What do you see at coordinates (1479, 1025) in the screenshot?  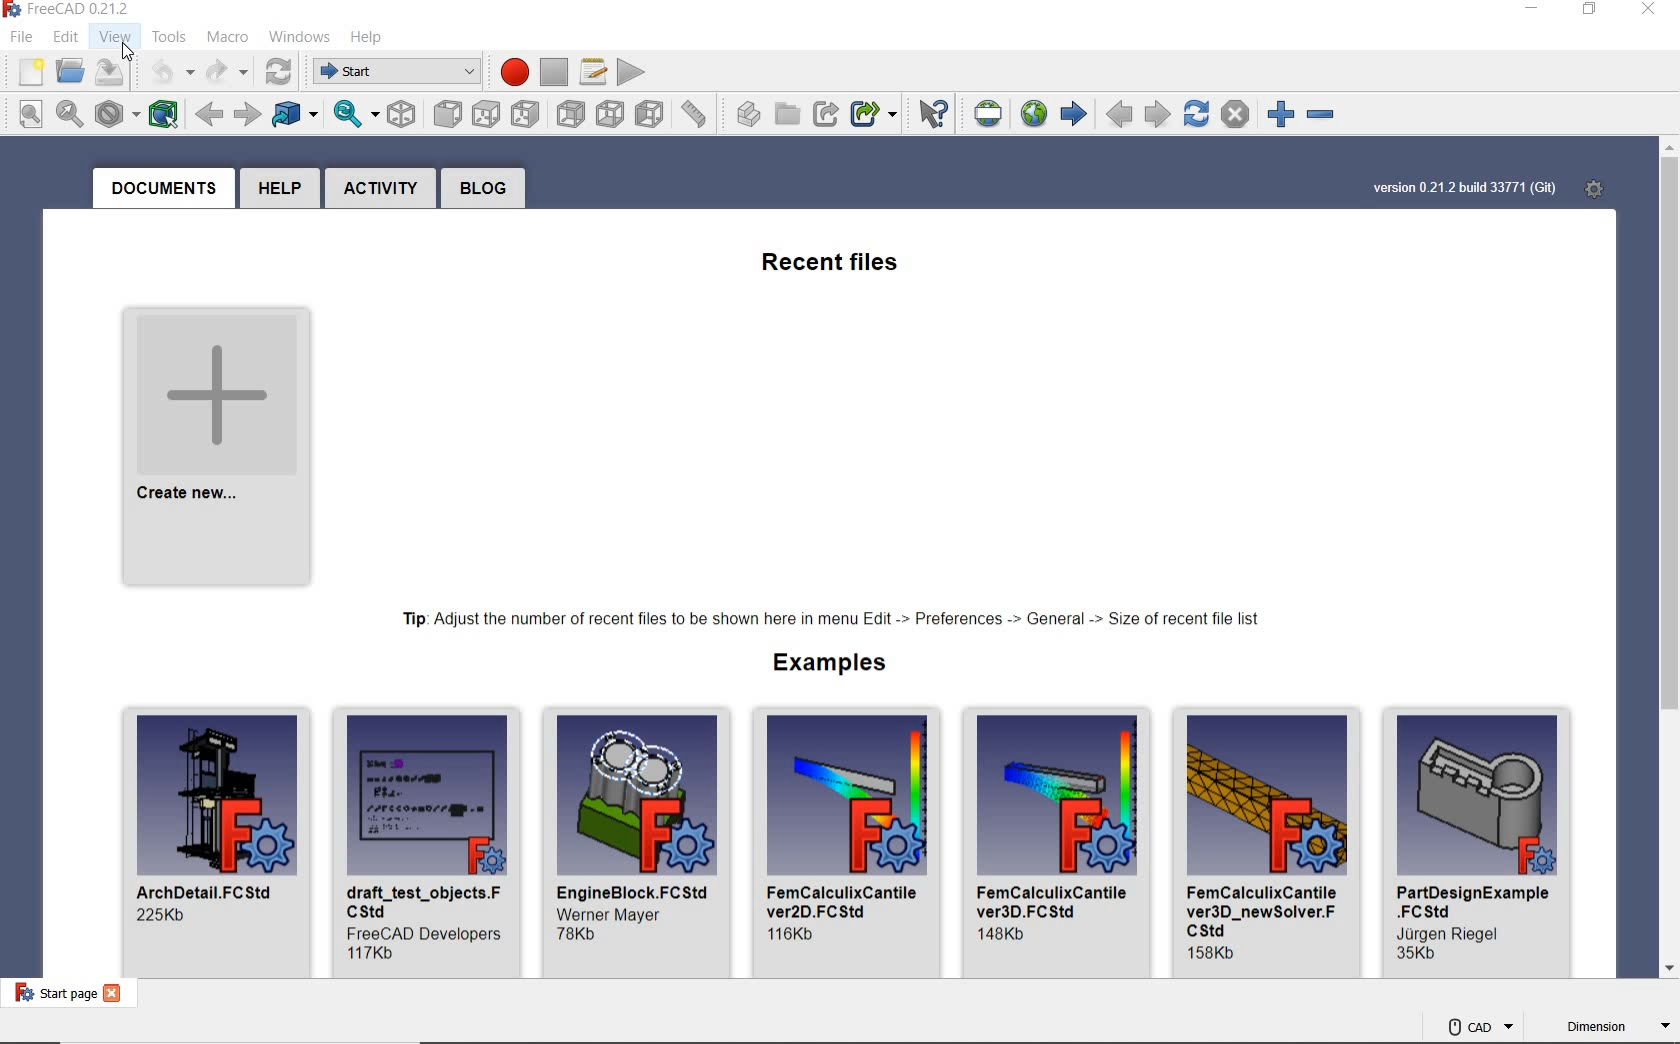 I see `cad navigation style` at bounding box center [1479, 1025].